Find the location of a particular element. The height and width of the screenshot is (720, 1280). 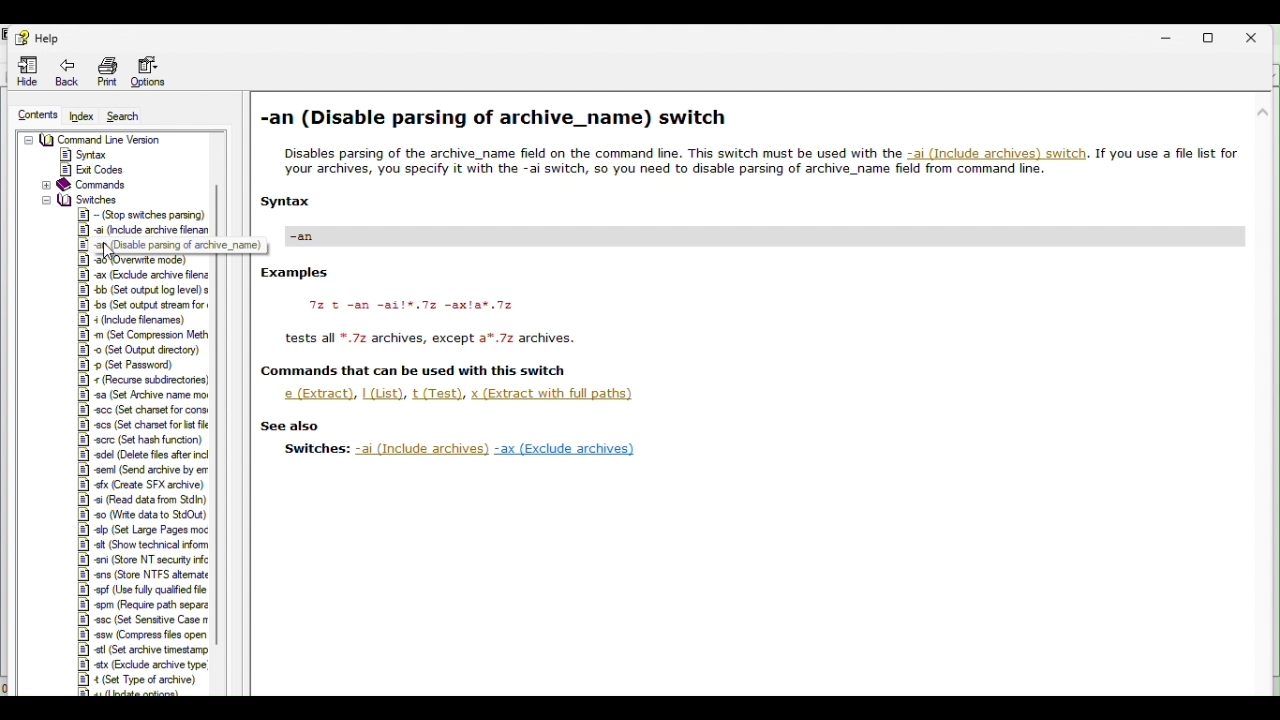

Search is located at coordinates (134, 116).